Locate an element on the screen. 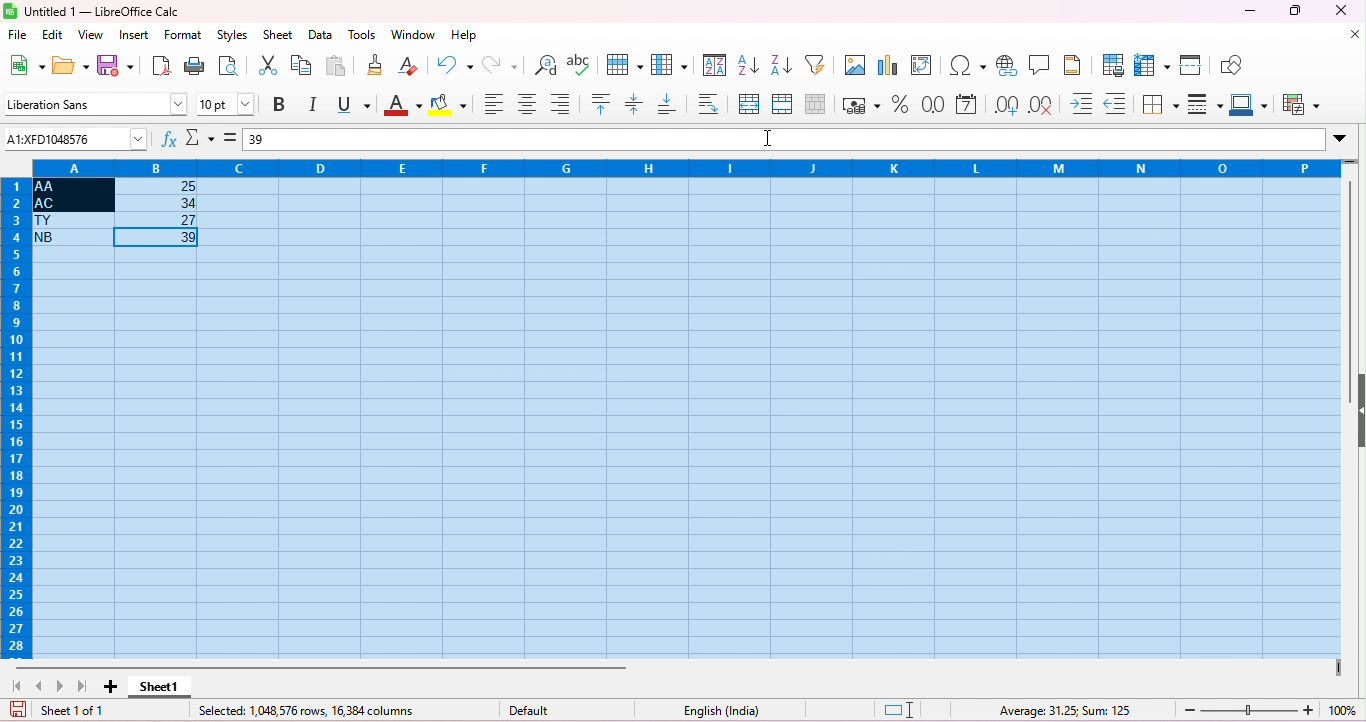 This screenshot has height=722, width=1366. insert is located at coordinates (133, 35).